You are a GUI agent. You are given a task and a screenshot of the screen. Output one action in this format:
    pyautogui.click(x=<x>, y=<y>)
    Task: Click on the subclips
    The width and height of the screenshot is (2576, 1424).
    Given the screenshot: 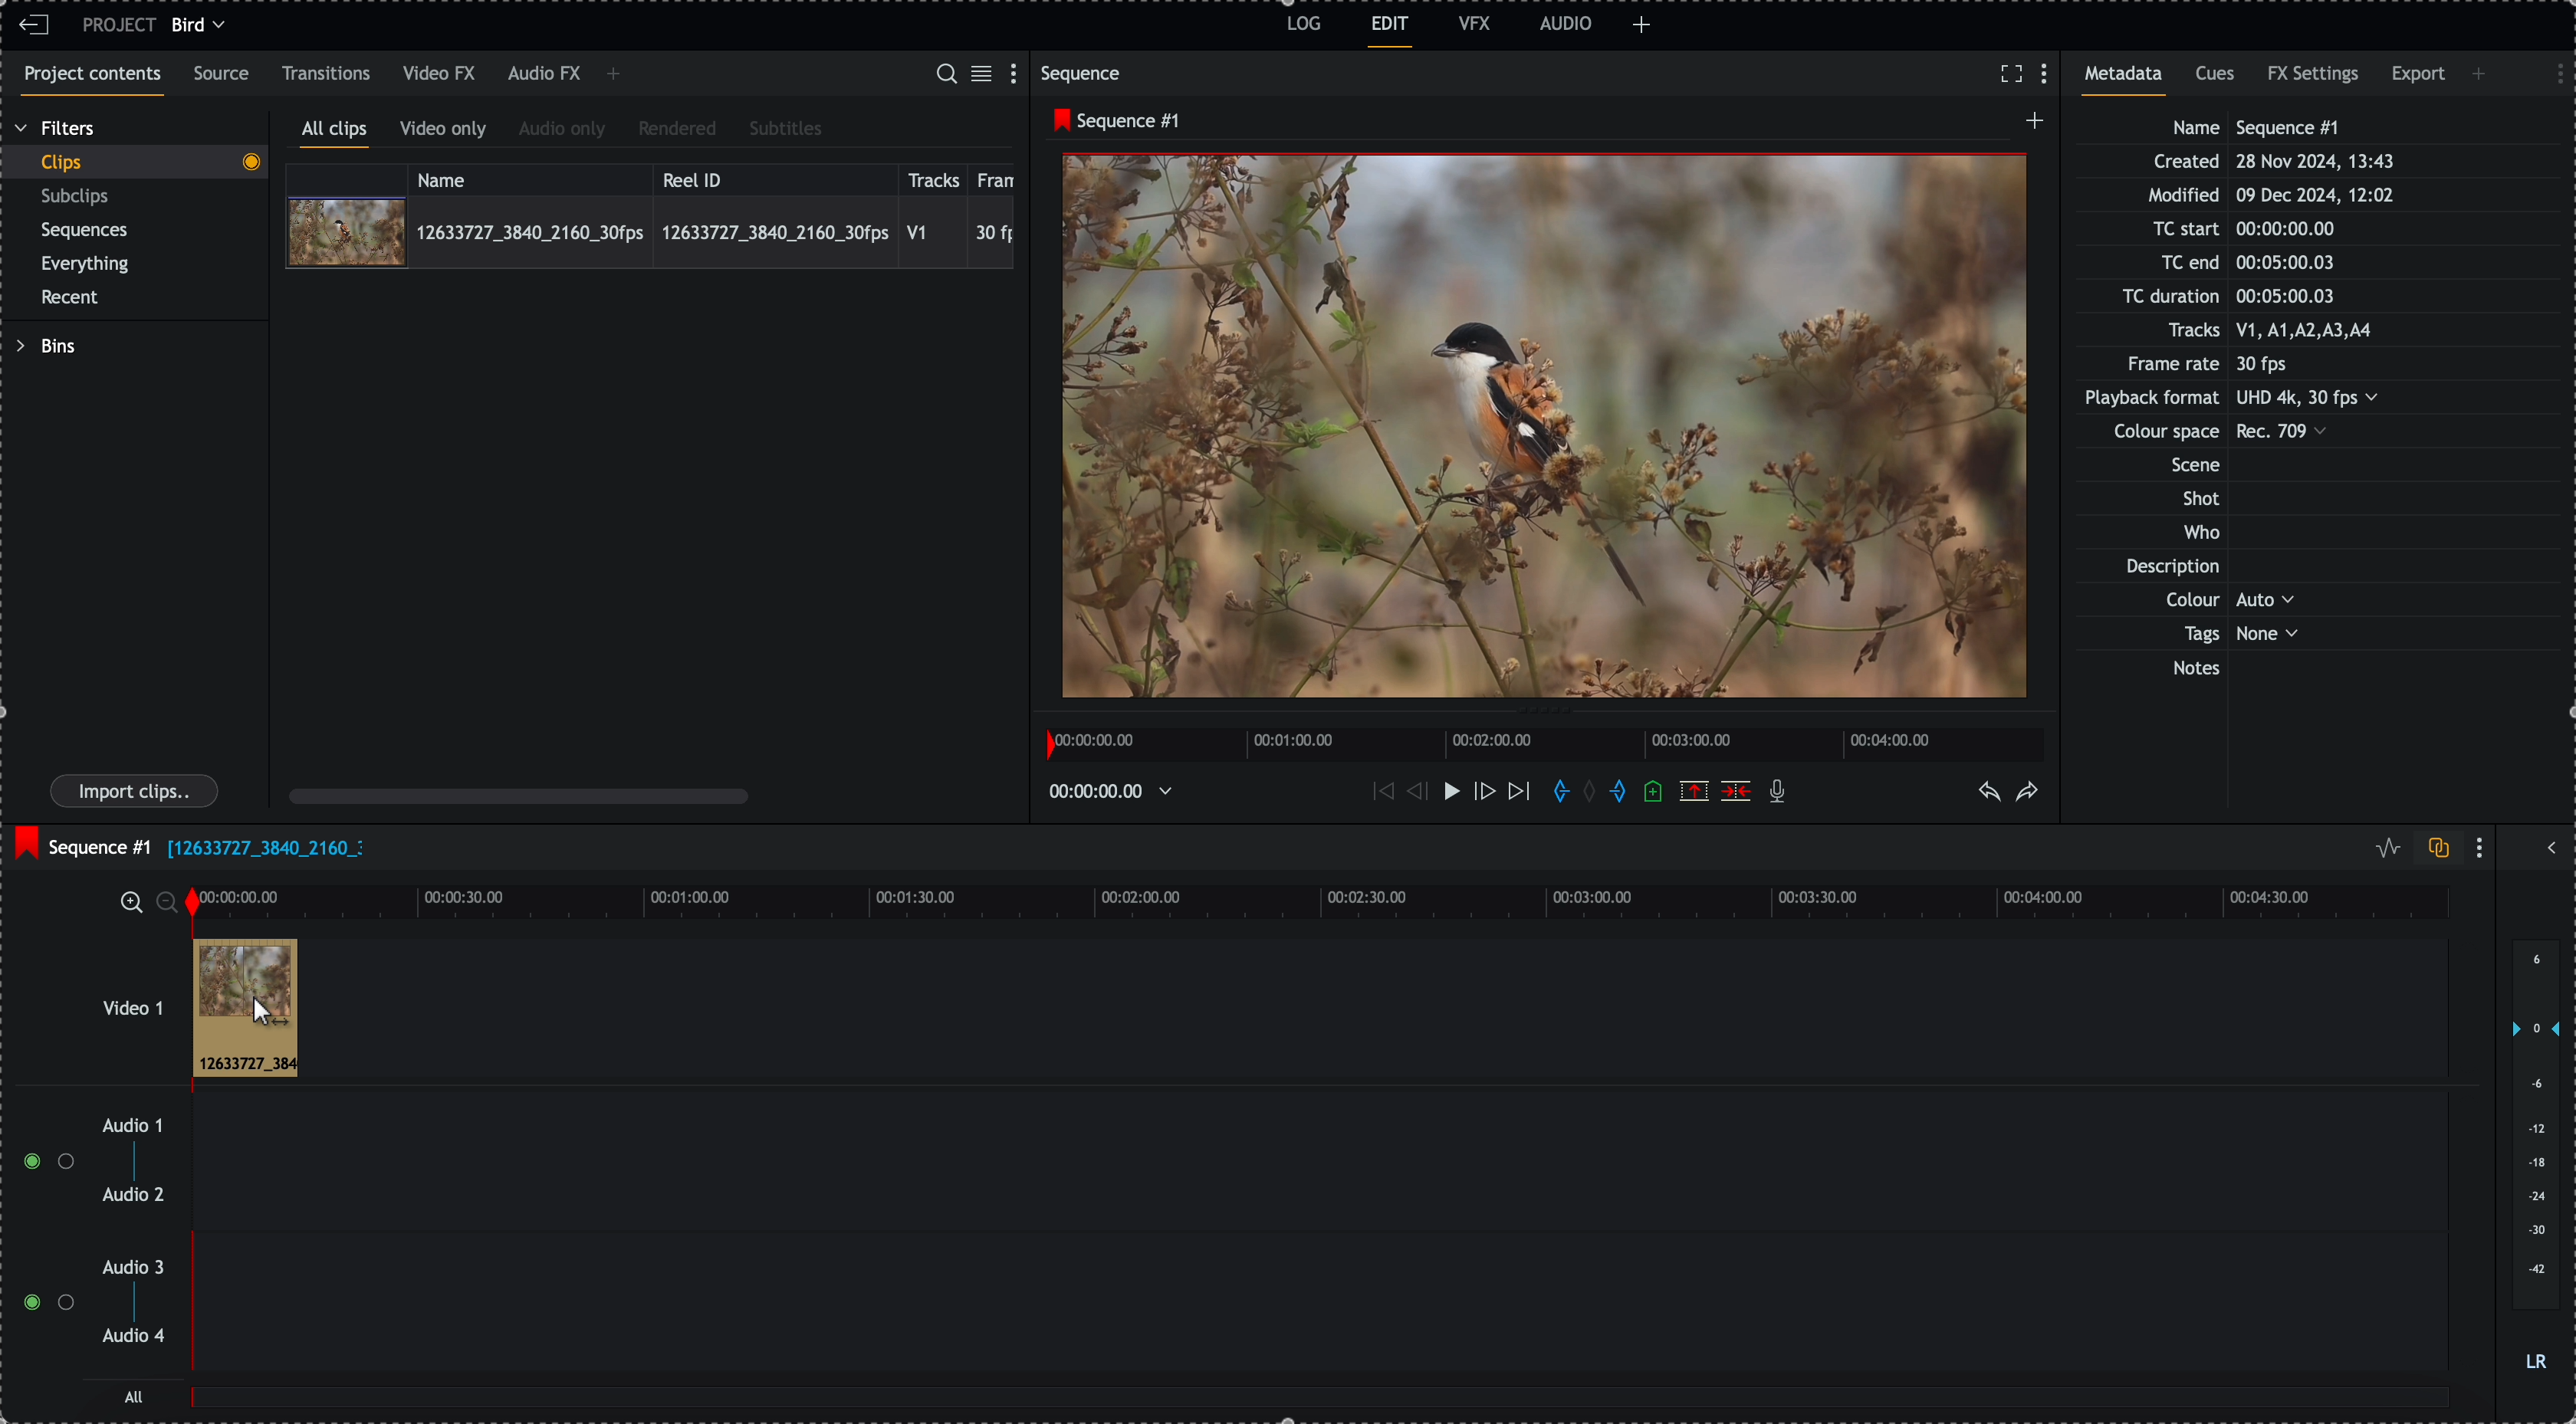 What is the action you would take?
    pyautogui.click(x=79, y=197)
    